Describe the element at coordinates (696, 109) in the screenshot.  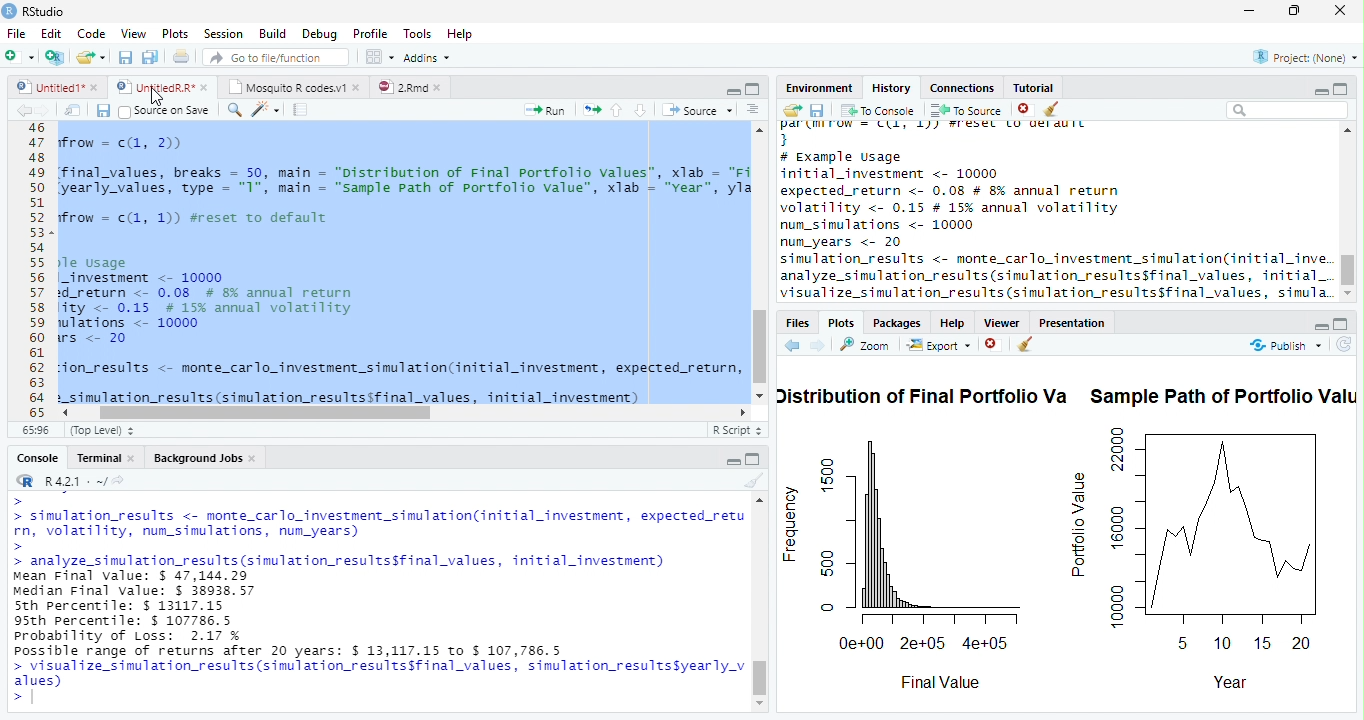
I see `Source` at that location.